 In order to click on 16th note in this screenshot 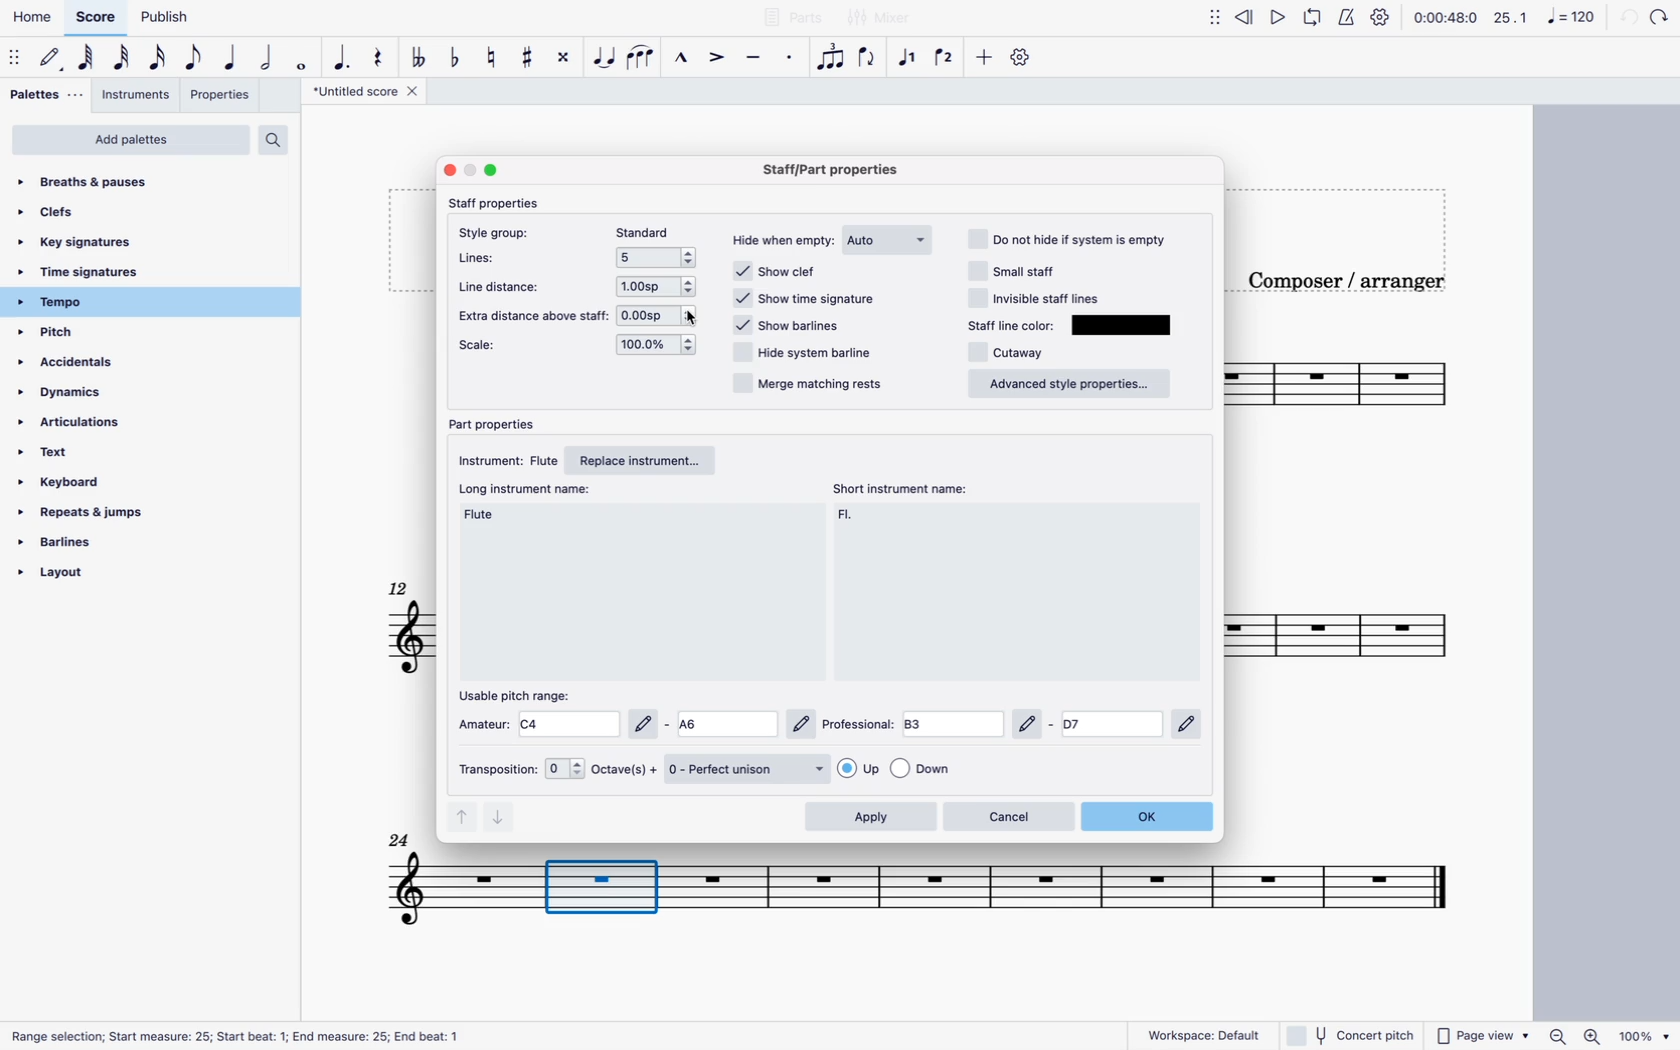, I will do `click(159, 58)`.